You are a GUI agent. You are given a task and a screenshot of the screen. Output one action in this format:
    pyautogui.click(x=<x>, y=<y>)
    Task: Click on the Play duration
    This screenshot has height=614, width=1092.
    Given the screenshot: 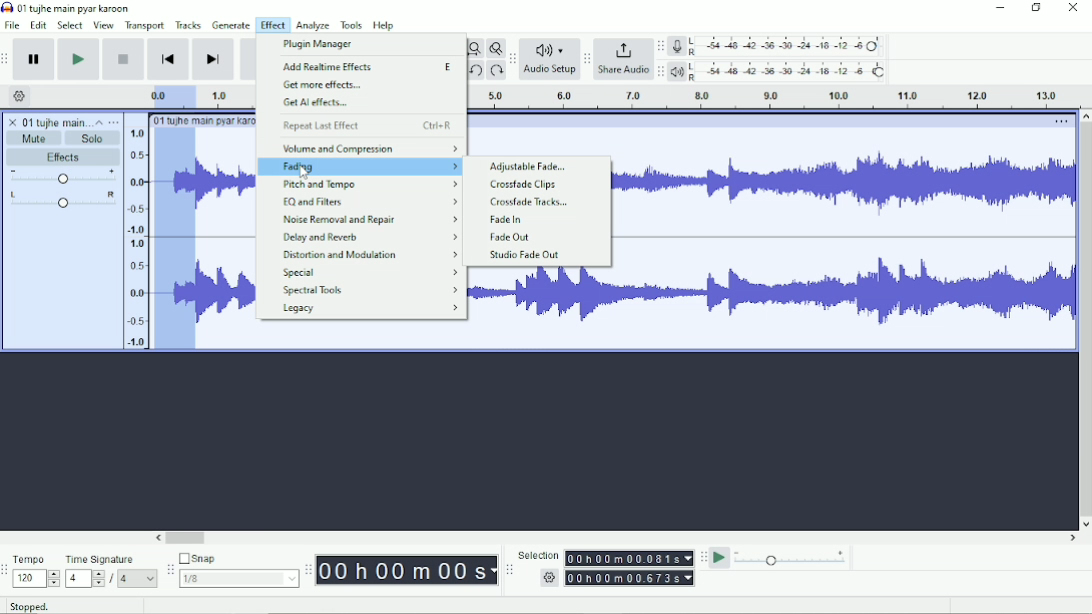 What is the action you would take?
    pyautogui.click(x=227, y=95)
    